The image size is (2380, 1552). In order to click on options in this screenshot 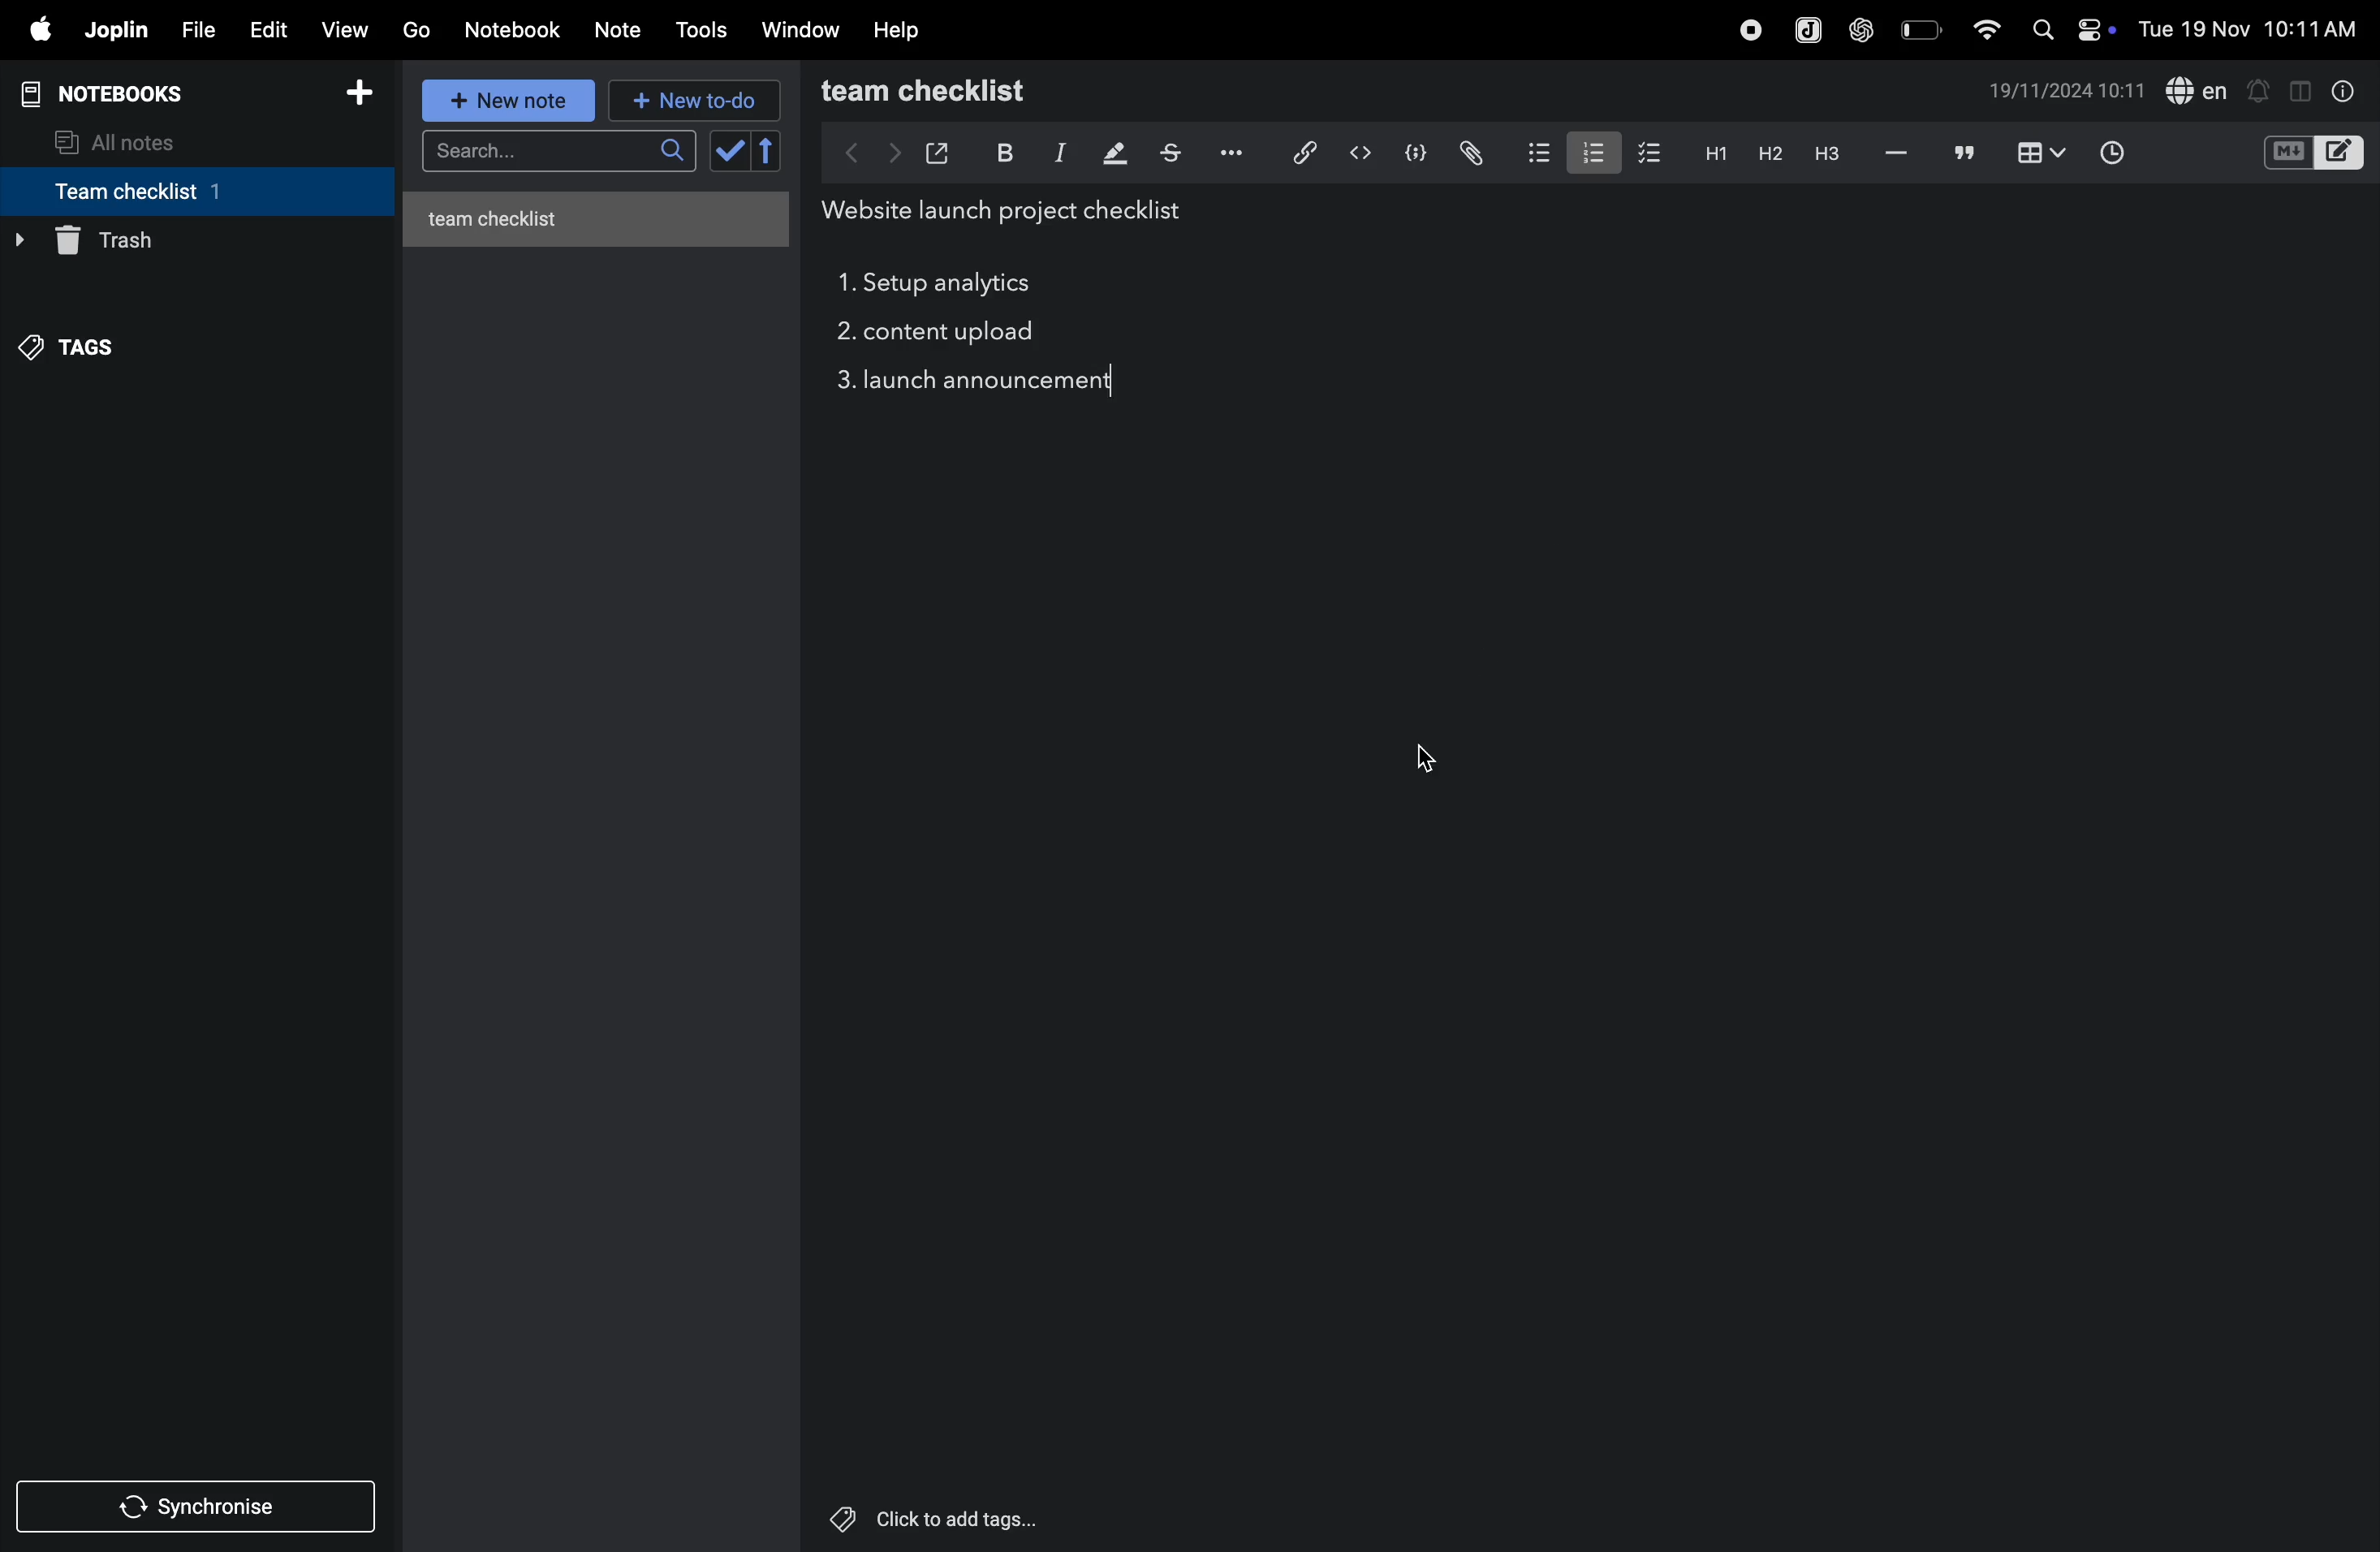, I will do `click(1228, 153)`.